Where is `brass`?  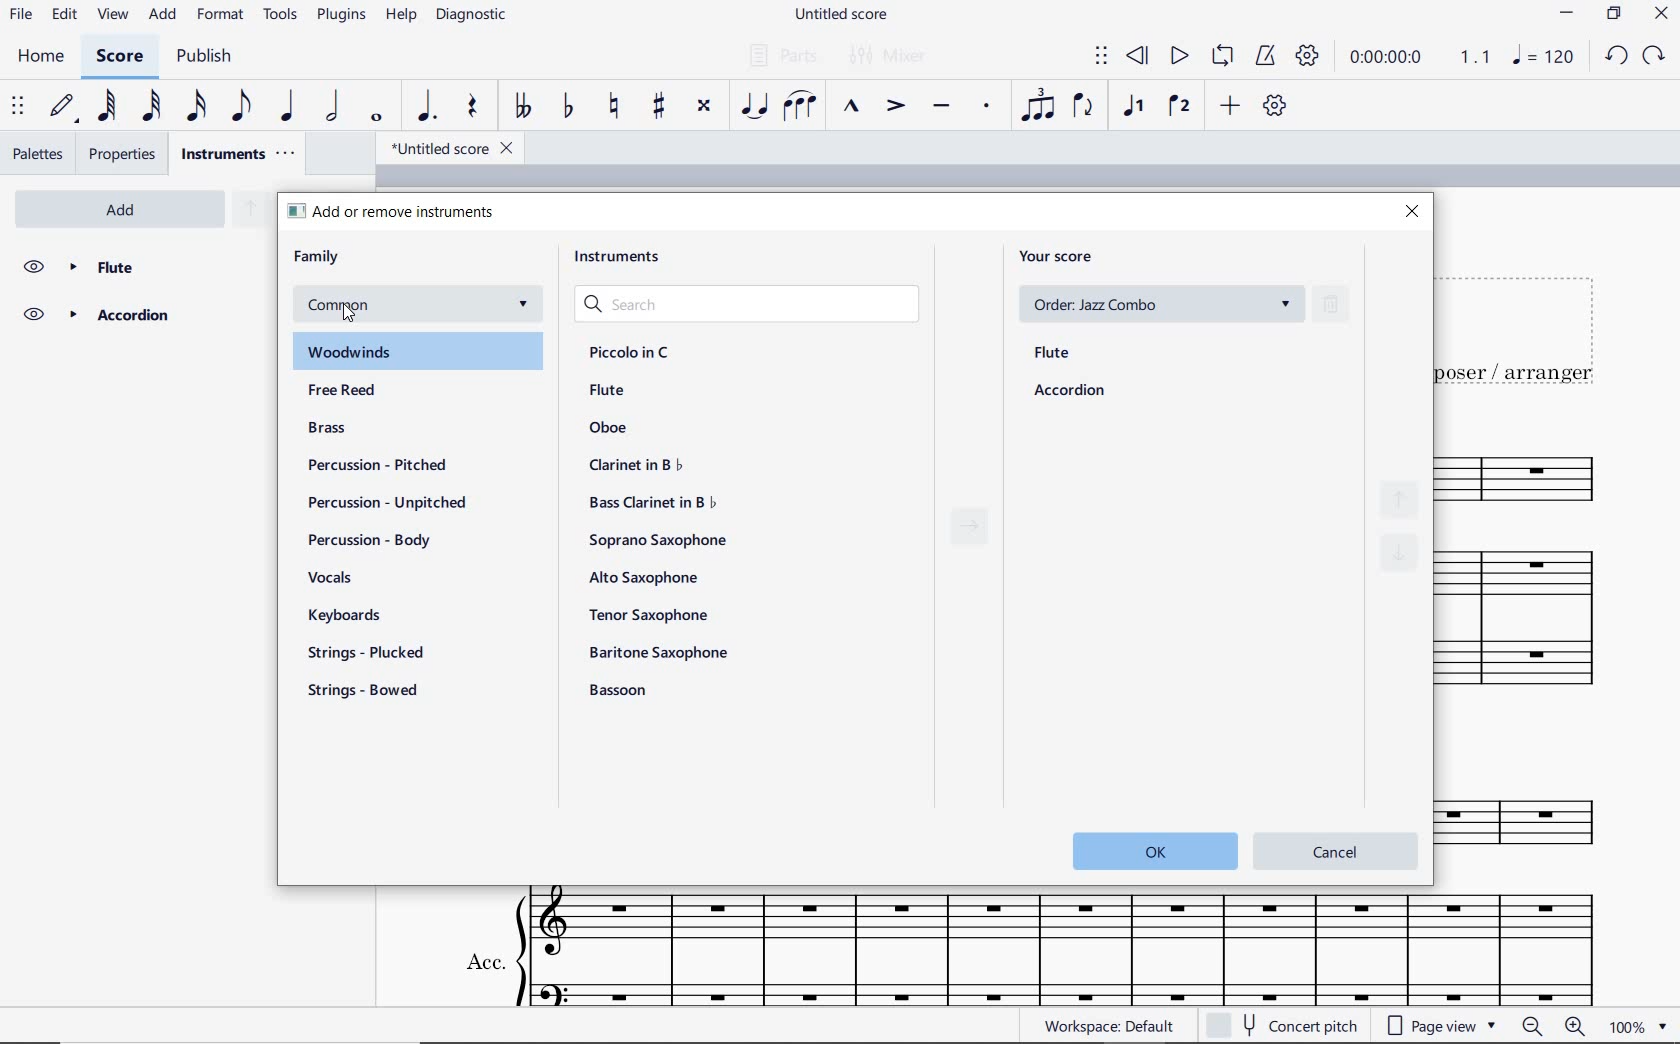 brass is located at coordinates (329, 430).